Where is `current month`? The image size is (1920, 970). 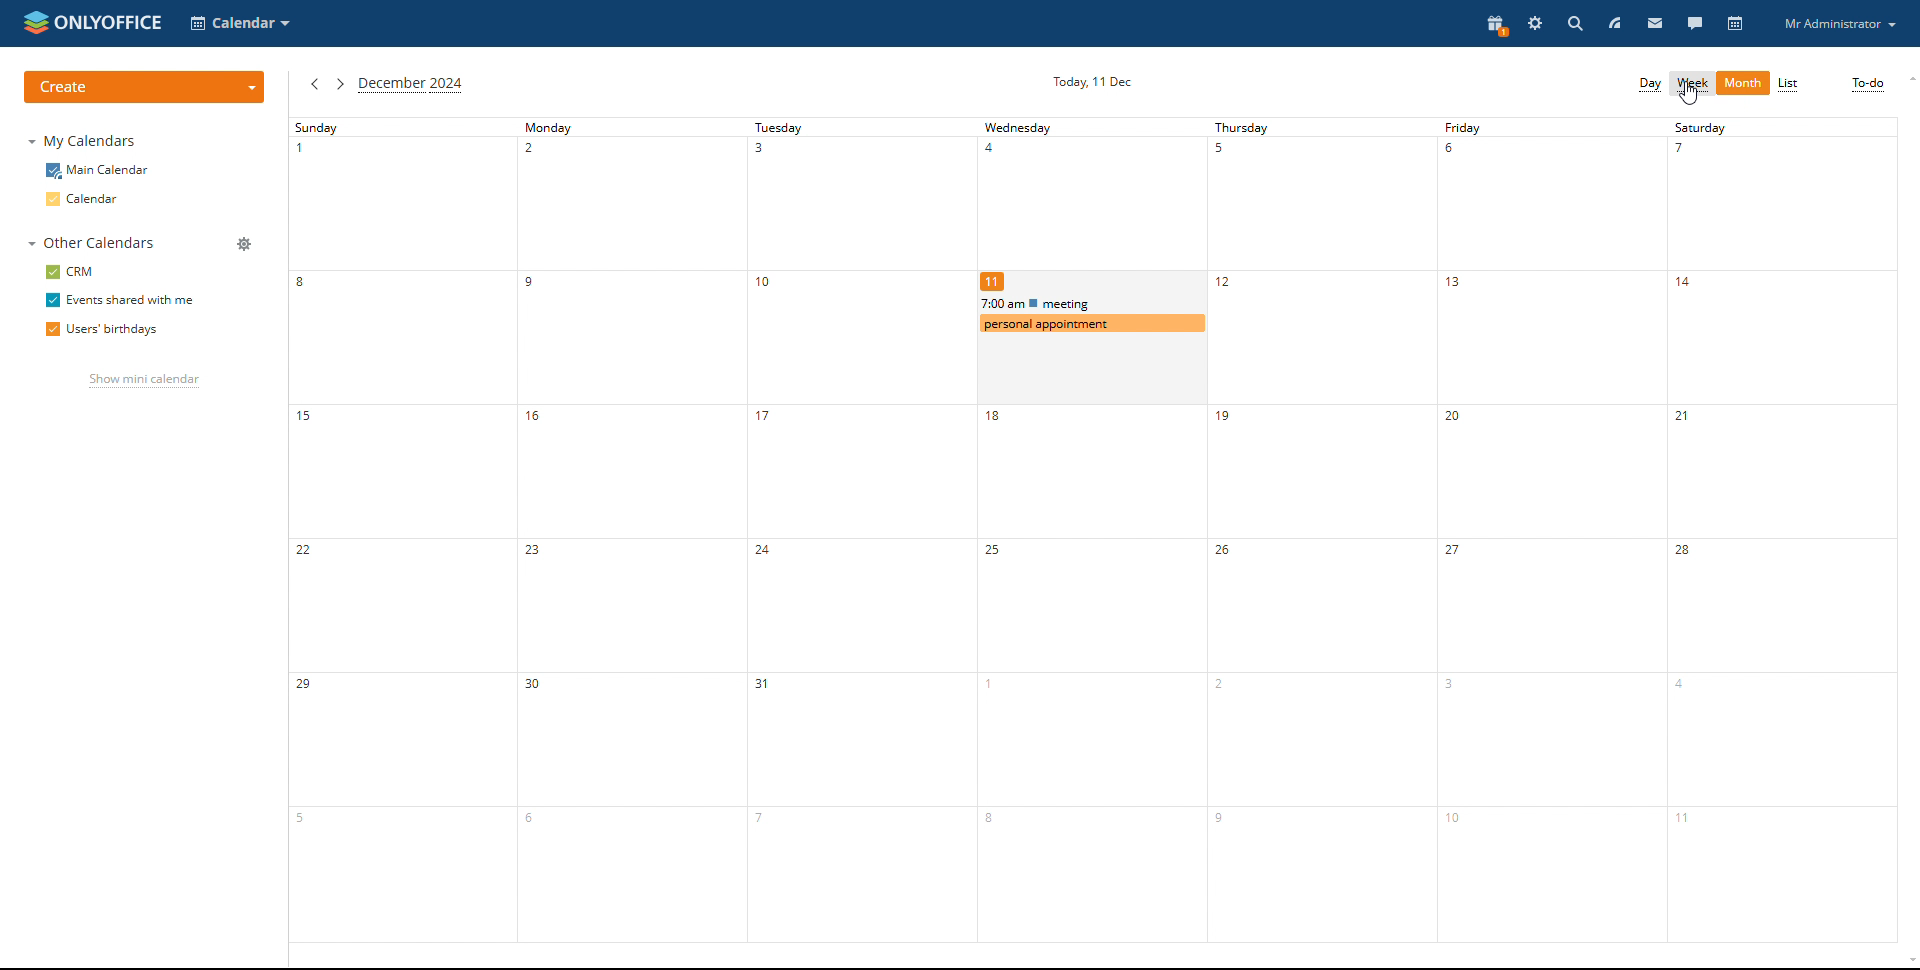
current month is located at coordinates (411, 84).